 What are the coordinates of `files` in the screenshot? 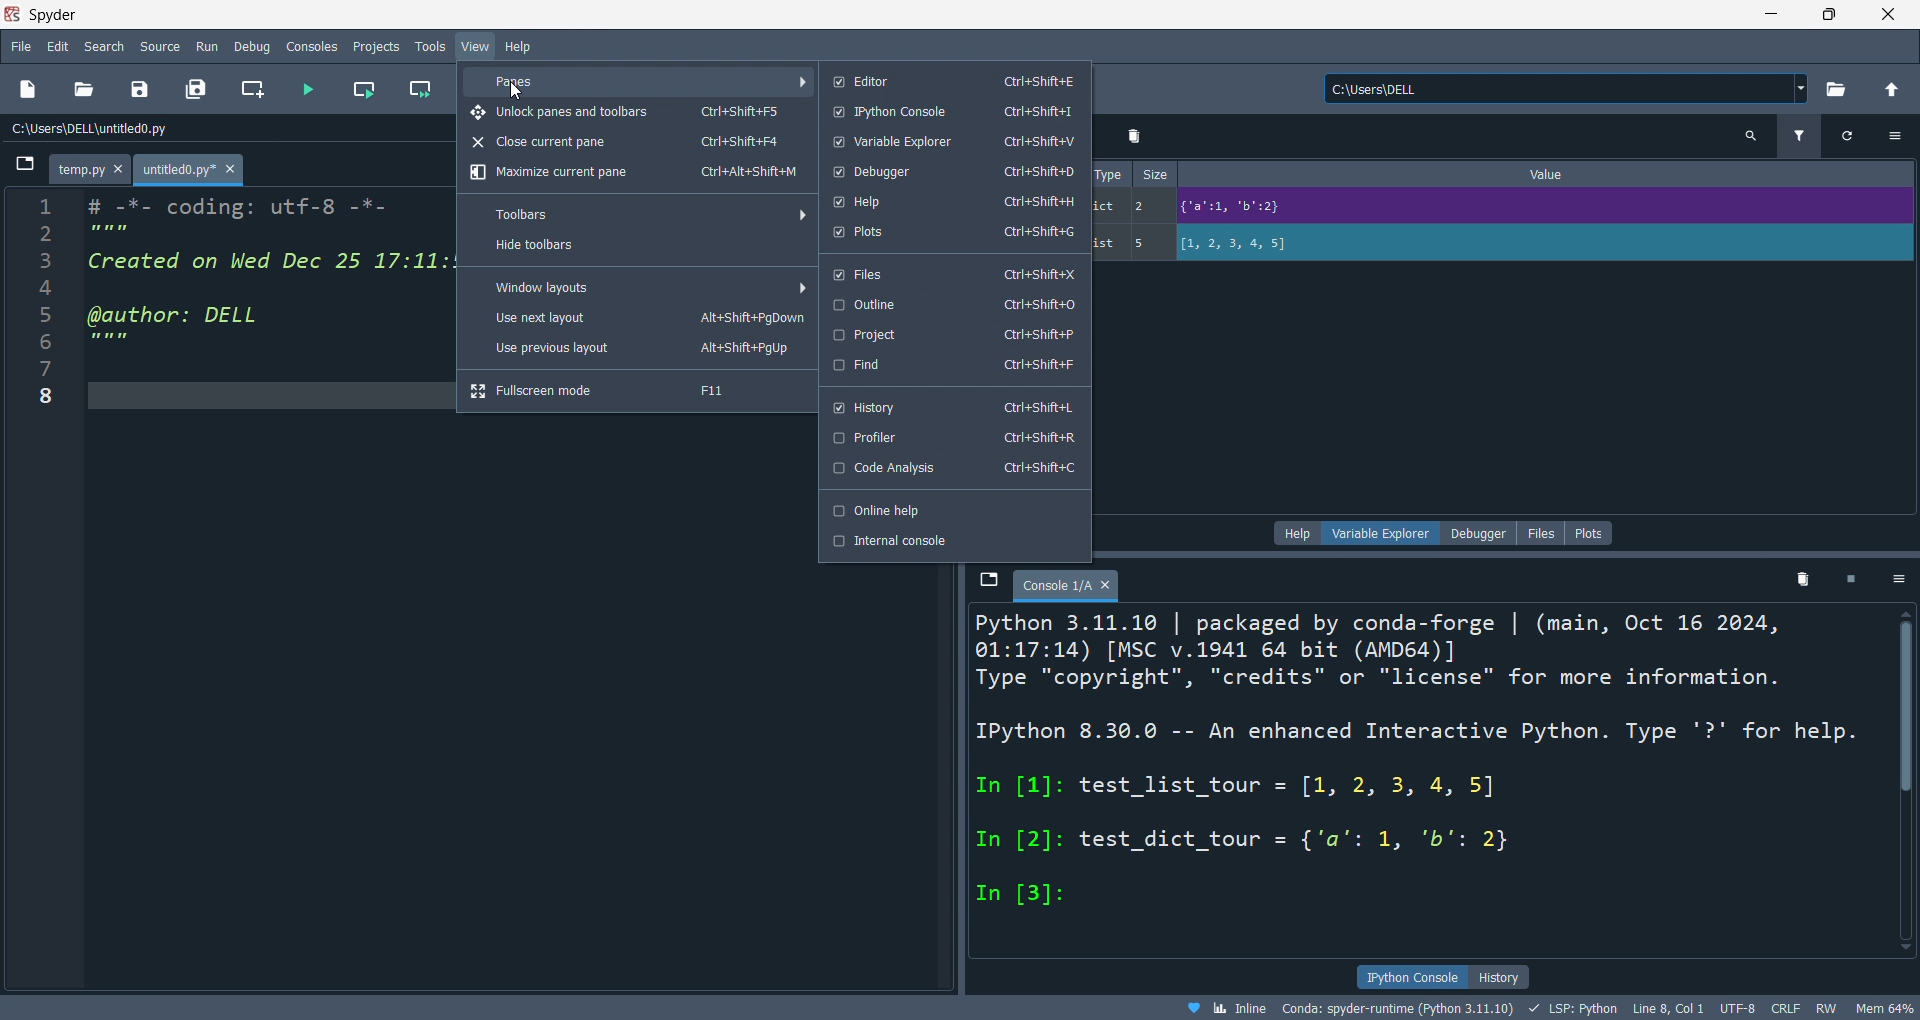 It's located at (1539, 532).